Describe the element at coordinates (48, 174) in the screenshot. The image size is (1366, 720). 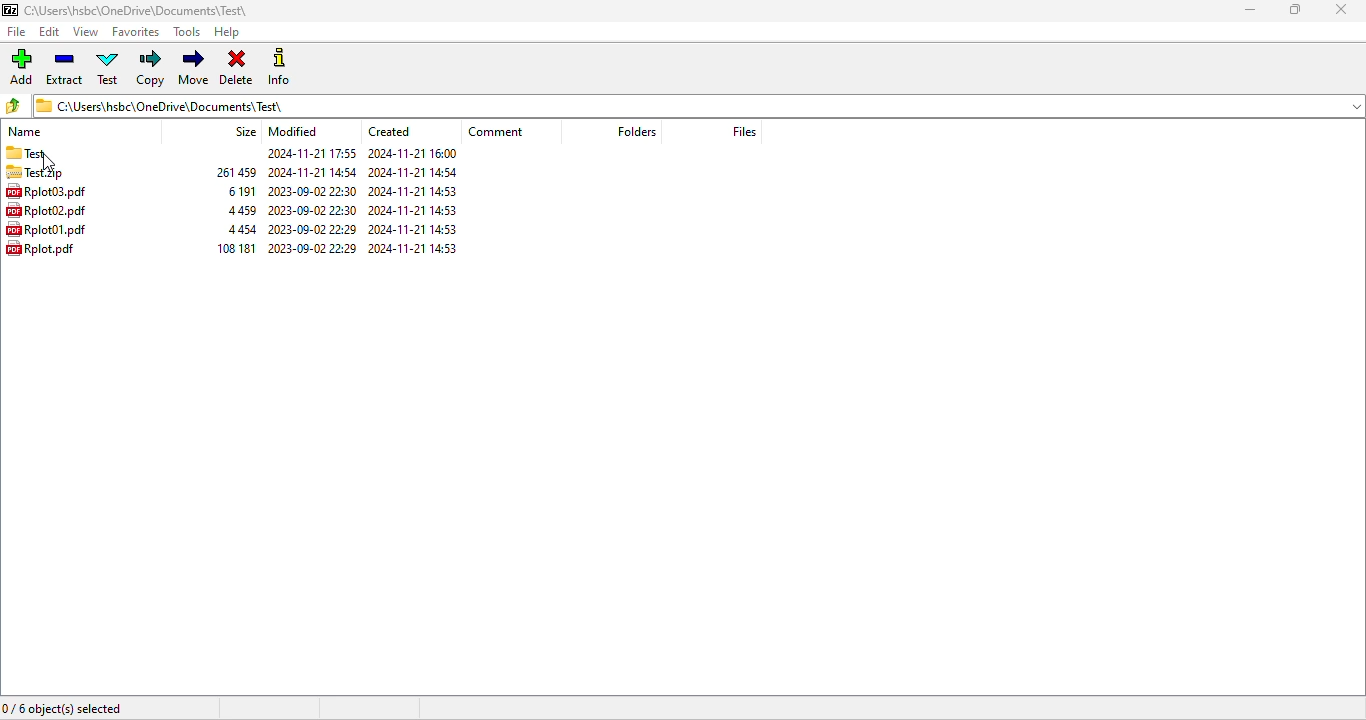
I see `test zip` at that location.